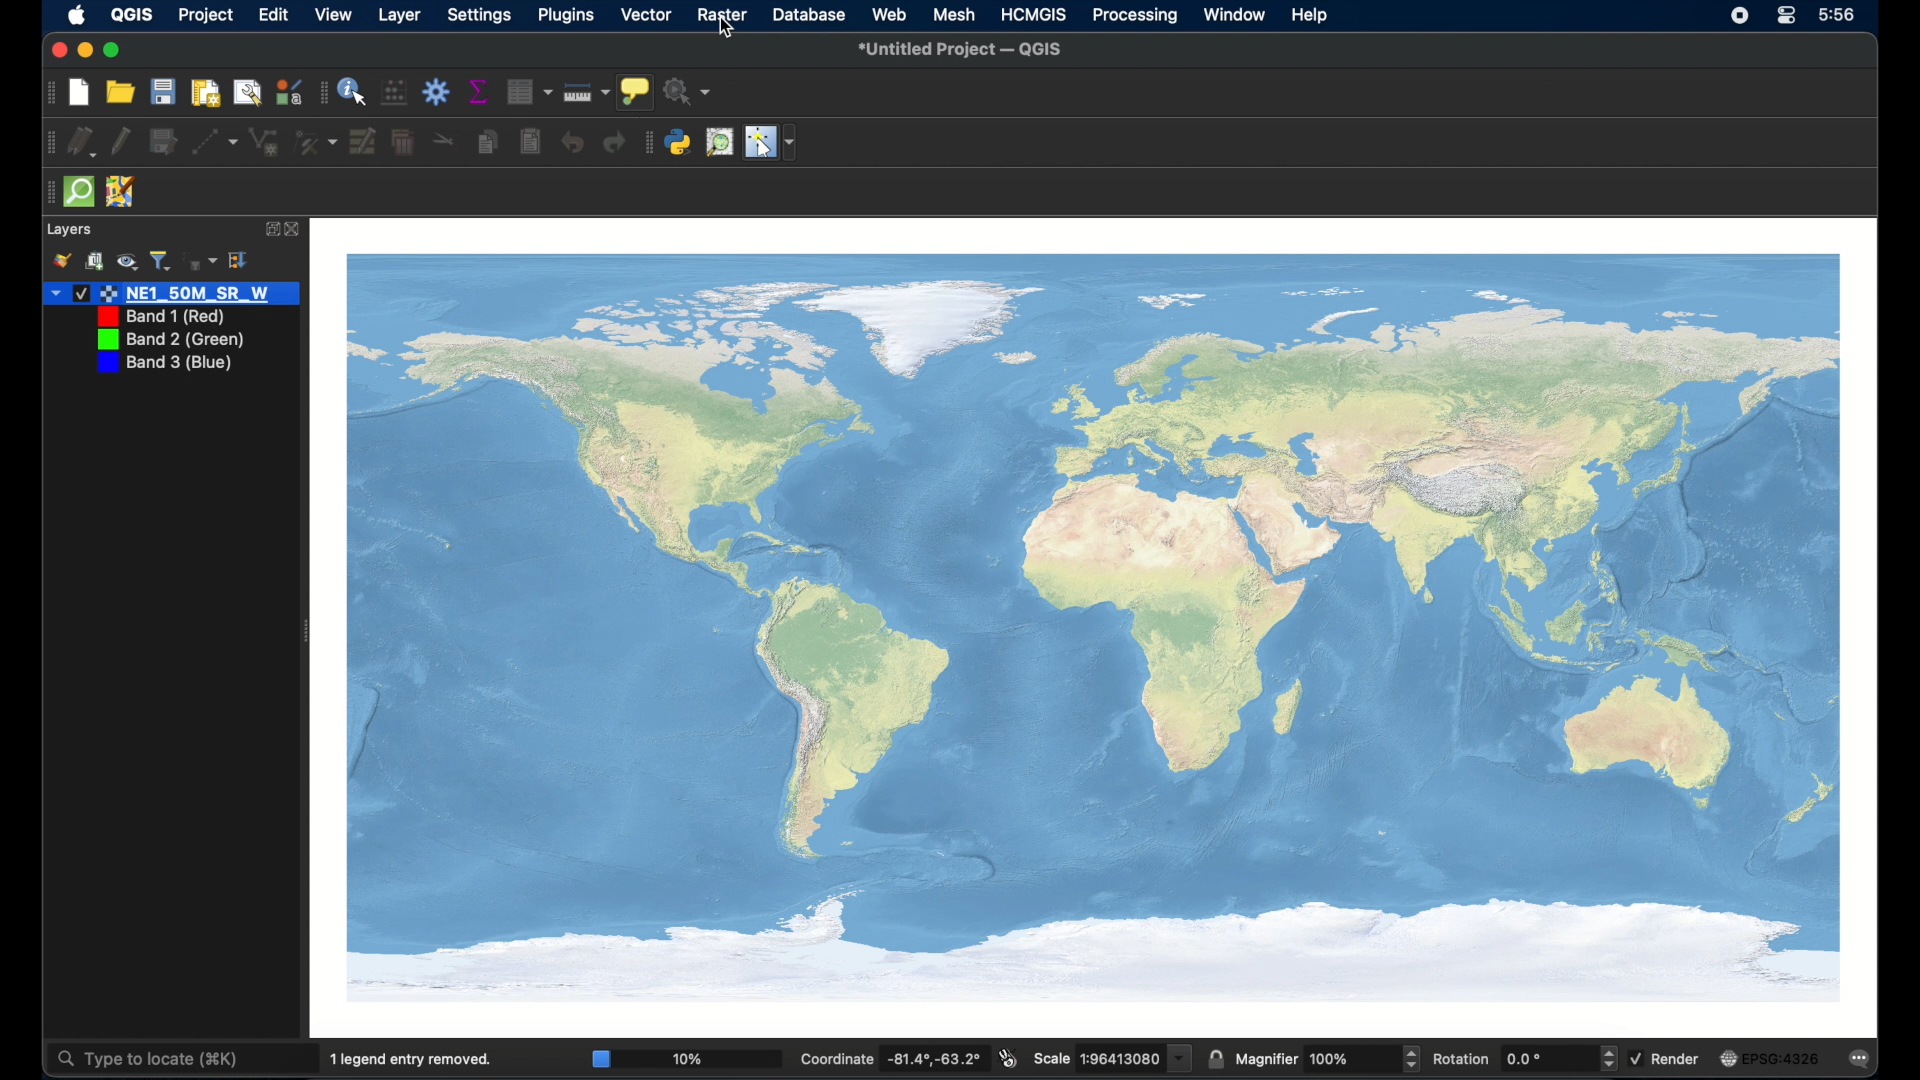 This screenshot has height=1080, width=1920. What do you see at coordinates (161, 260) in the screenshot?
I see `filter legend` at bounding box center [161, 260].